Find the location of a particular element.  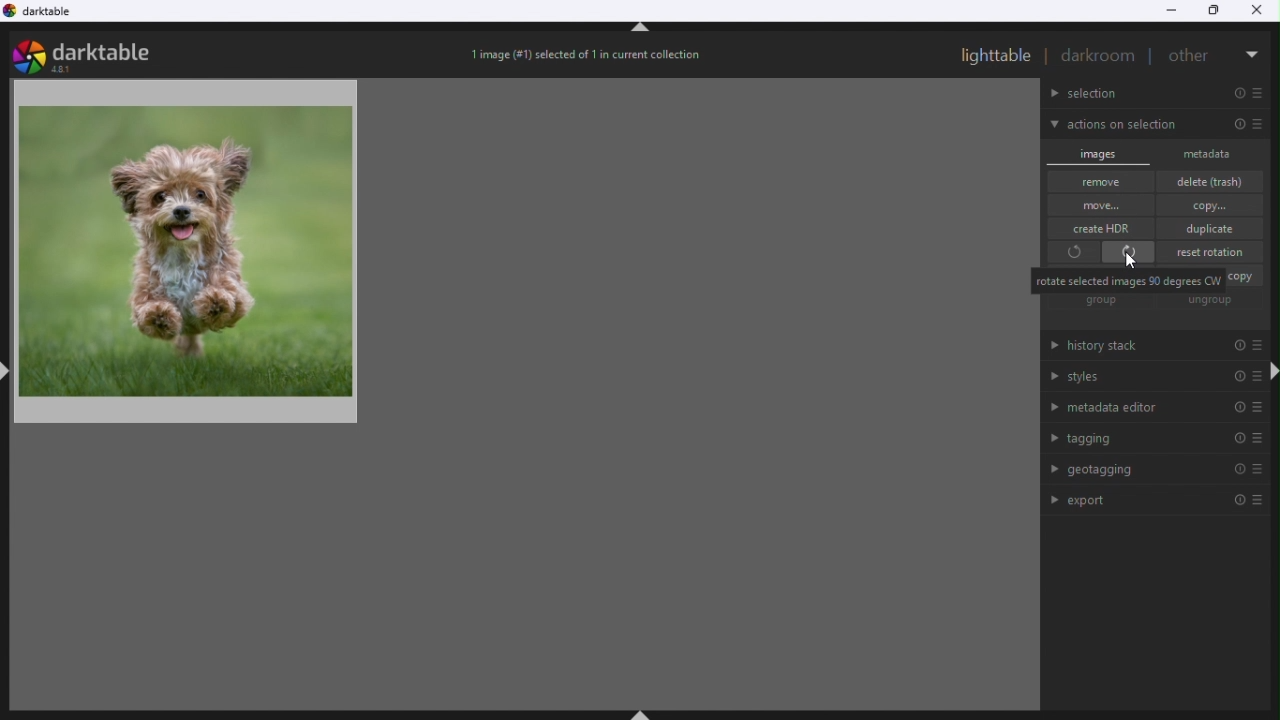

Metadata editor is located at coordinates (1152, 407).